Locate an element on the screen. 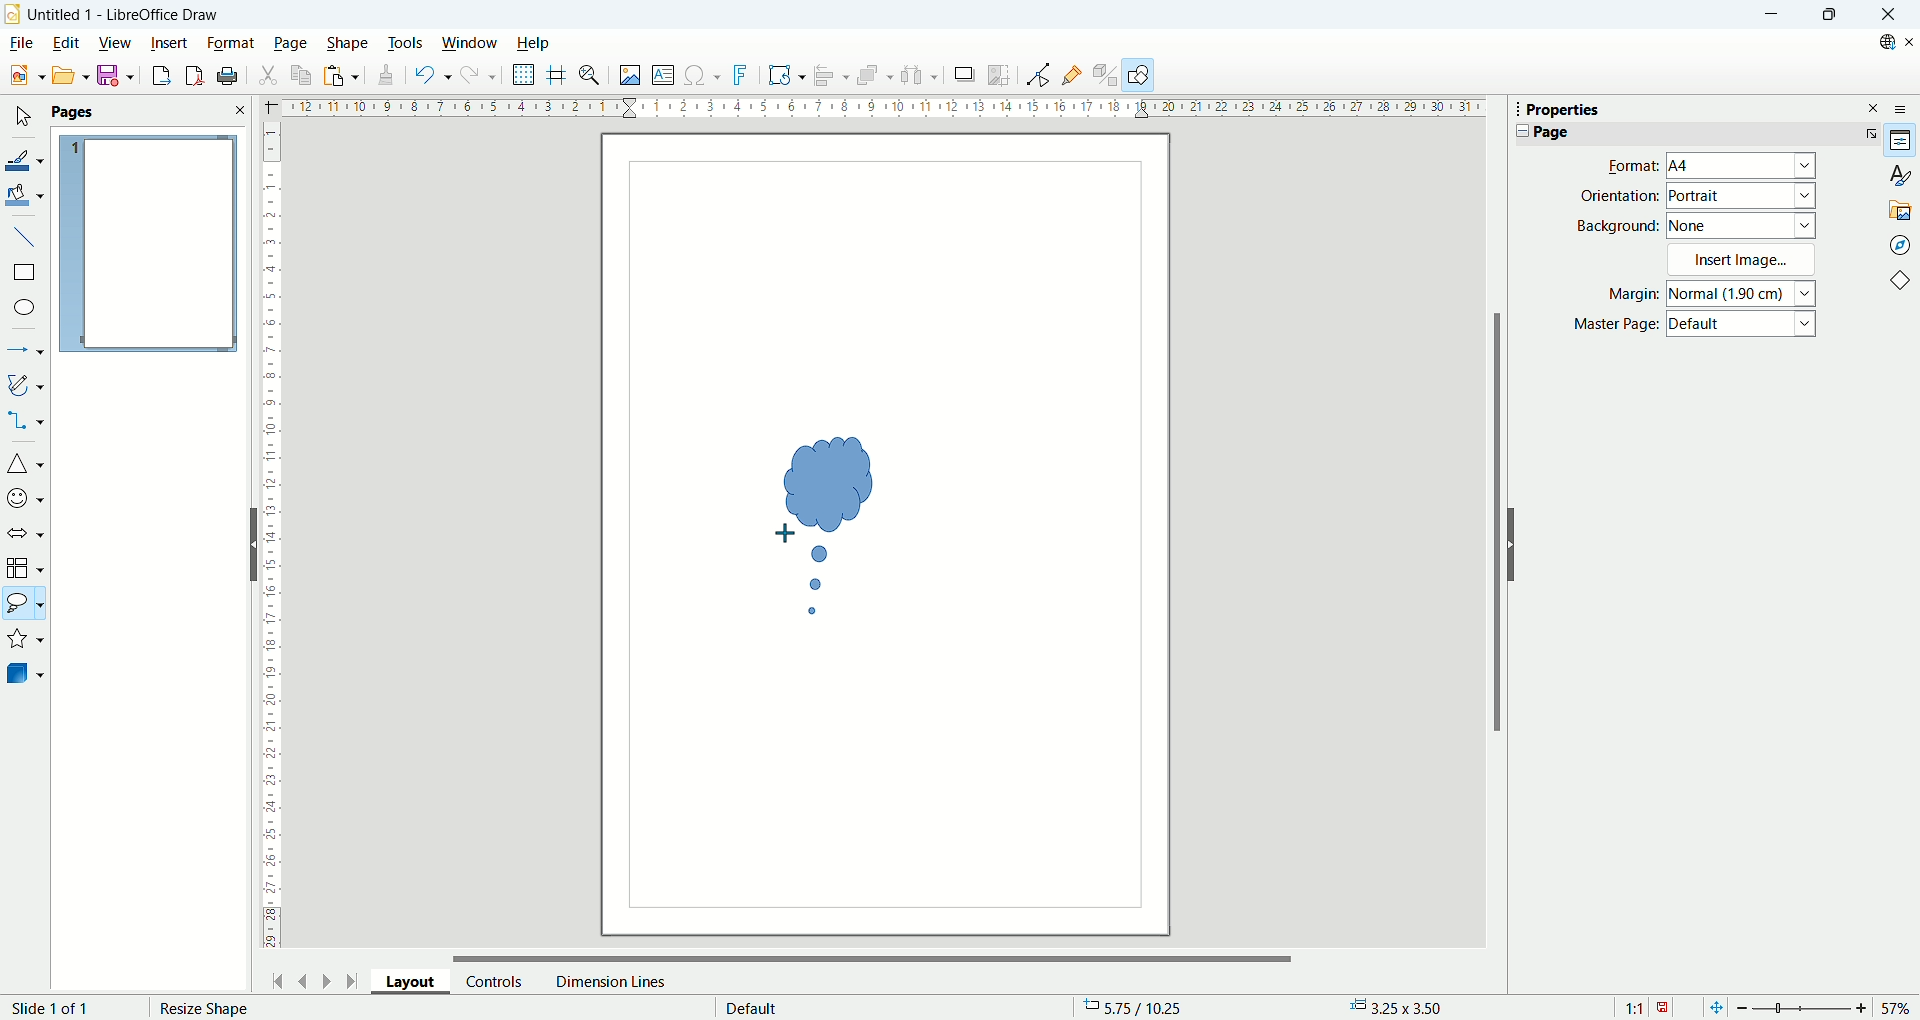  ellipse is located at coordinates (26, 309).